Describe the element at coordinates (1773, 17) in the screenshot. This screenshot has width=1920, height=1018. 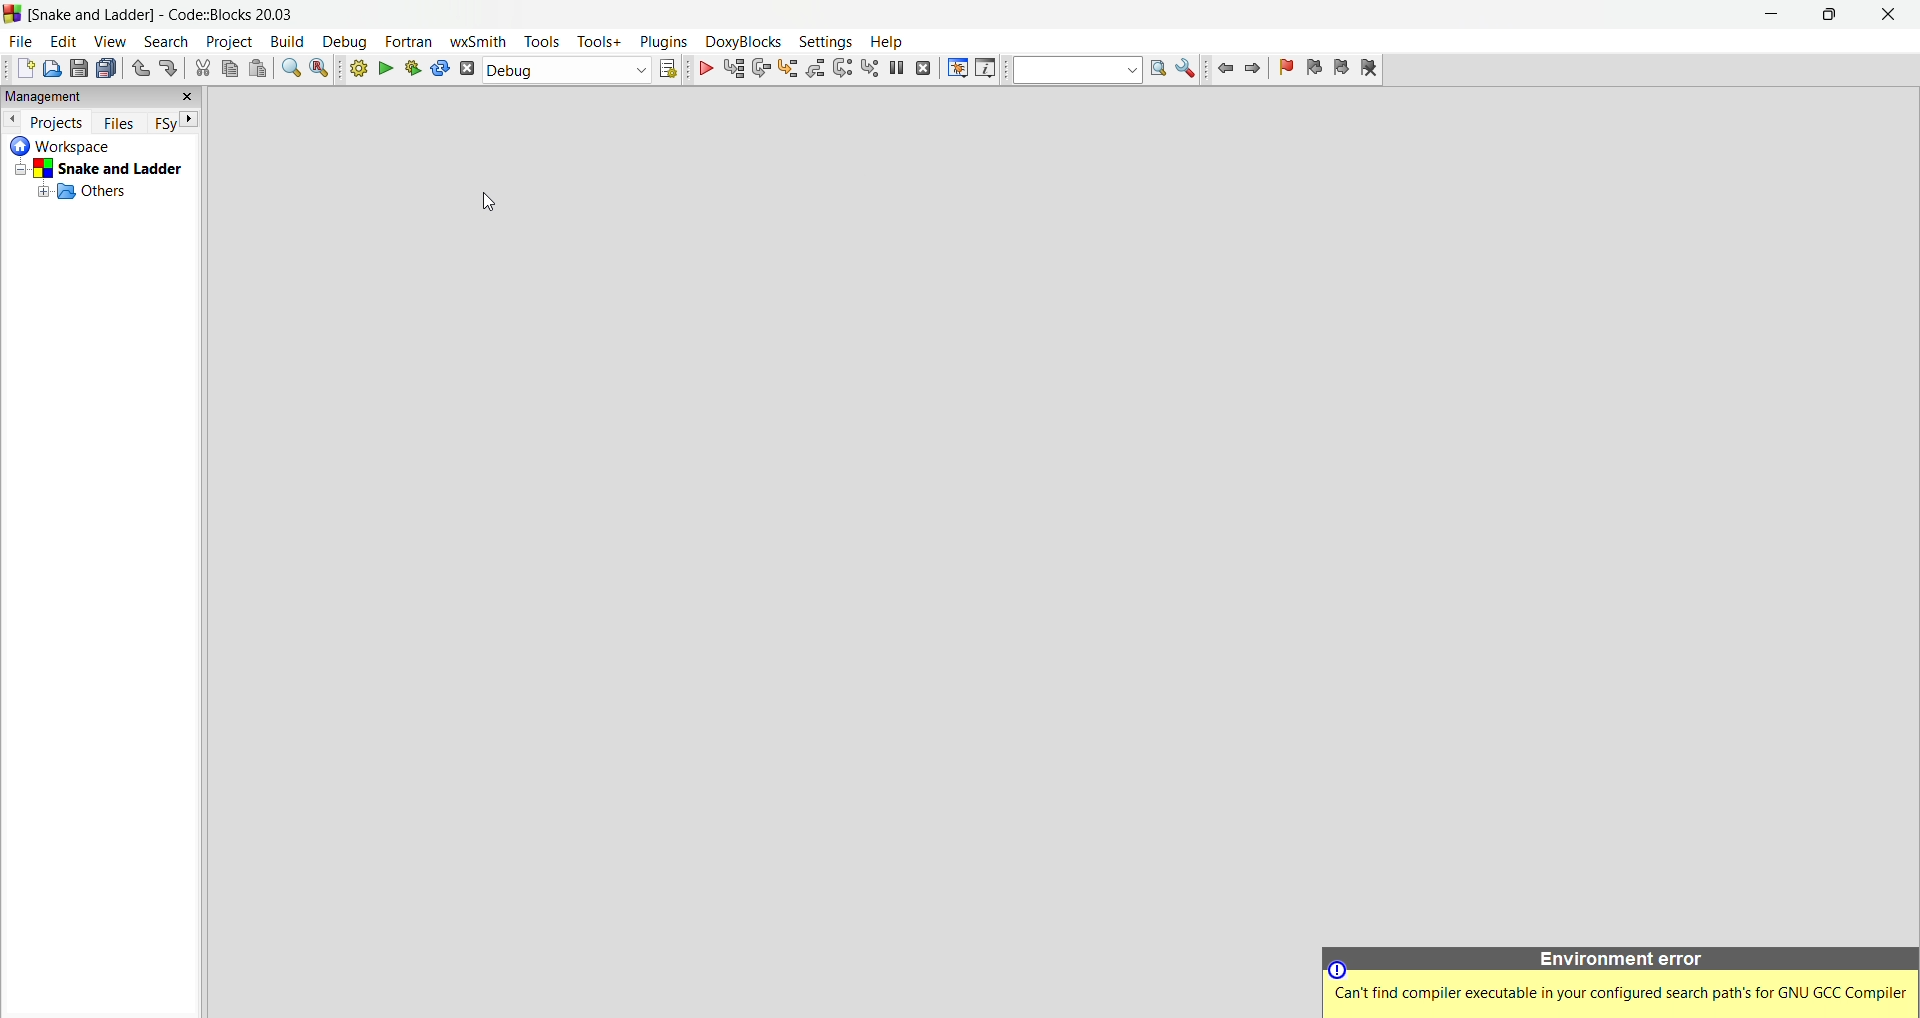
I see `minimize` at that location.